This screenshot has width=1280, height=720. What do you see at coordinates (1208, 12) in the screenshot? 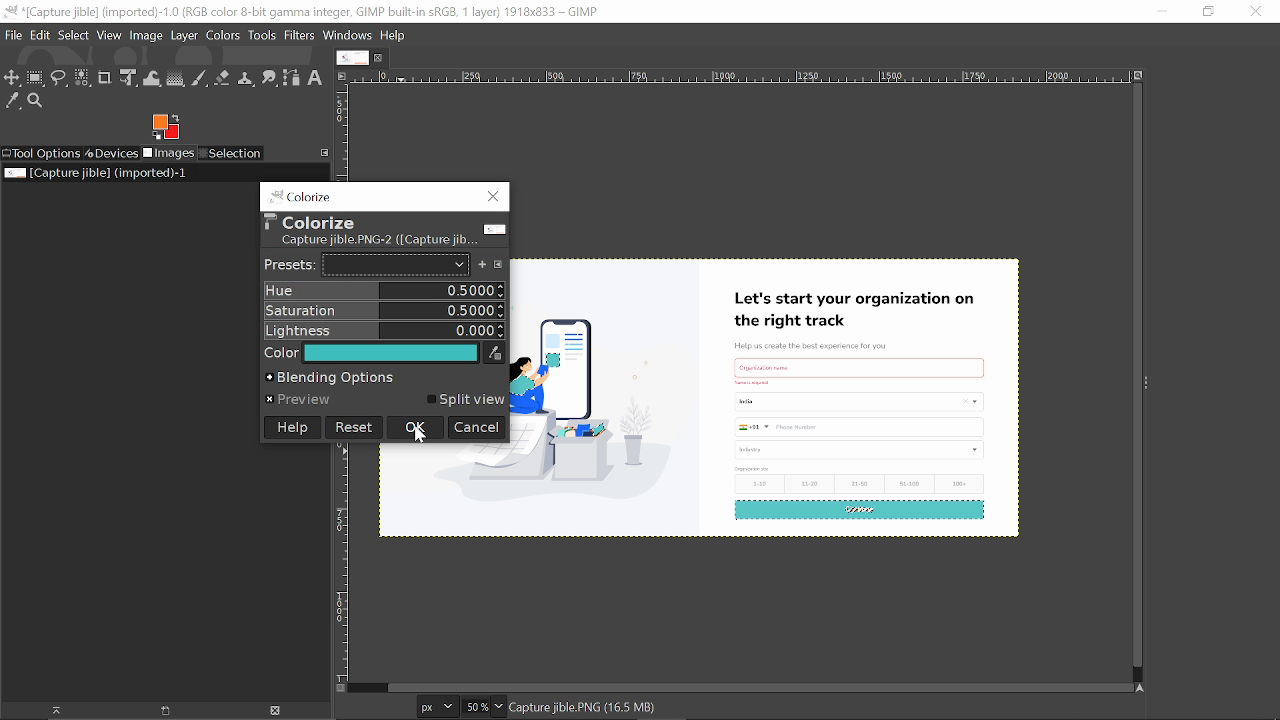
I see `Restore down` at bounding box center [1208, 12].